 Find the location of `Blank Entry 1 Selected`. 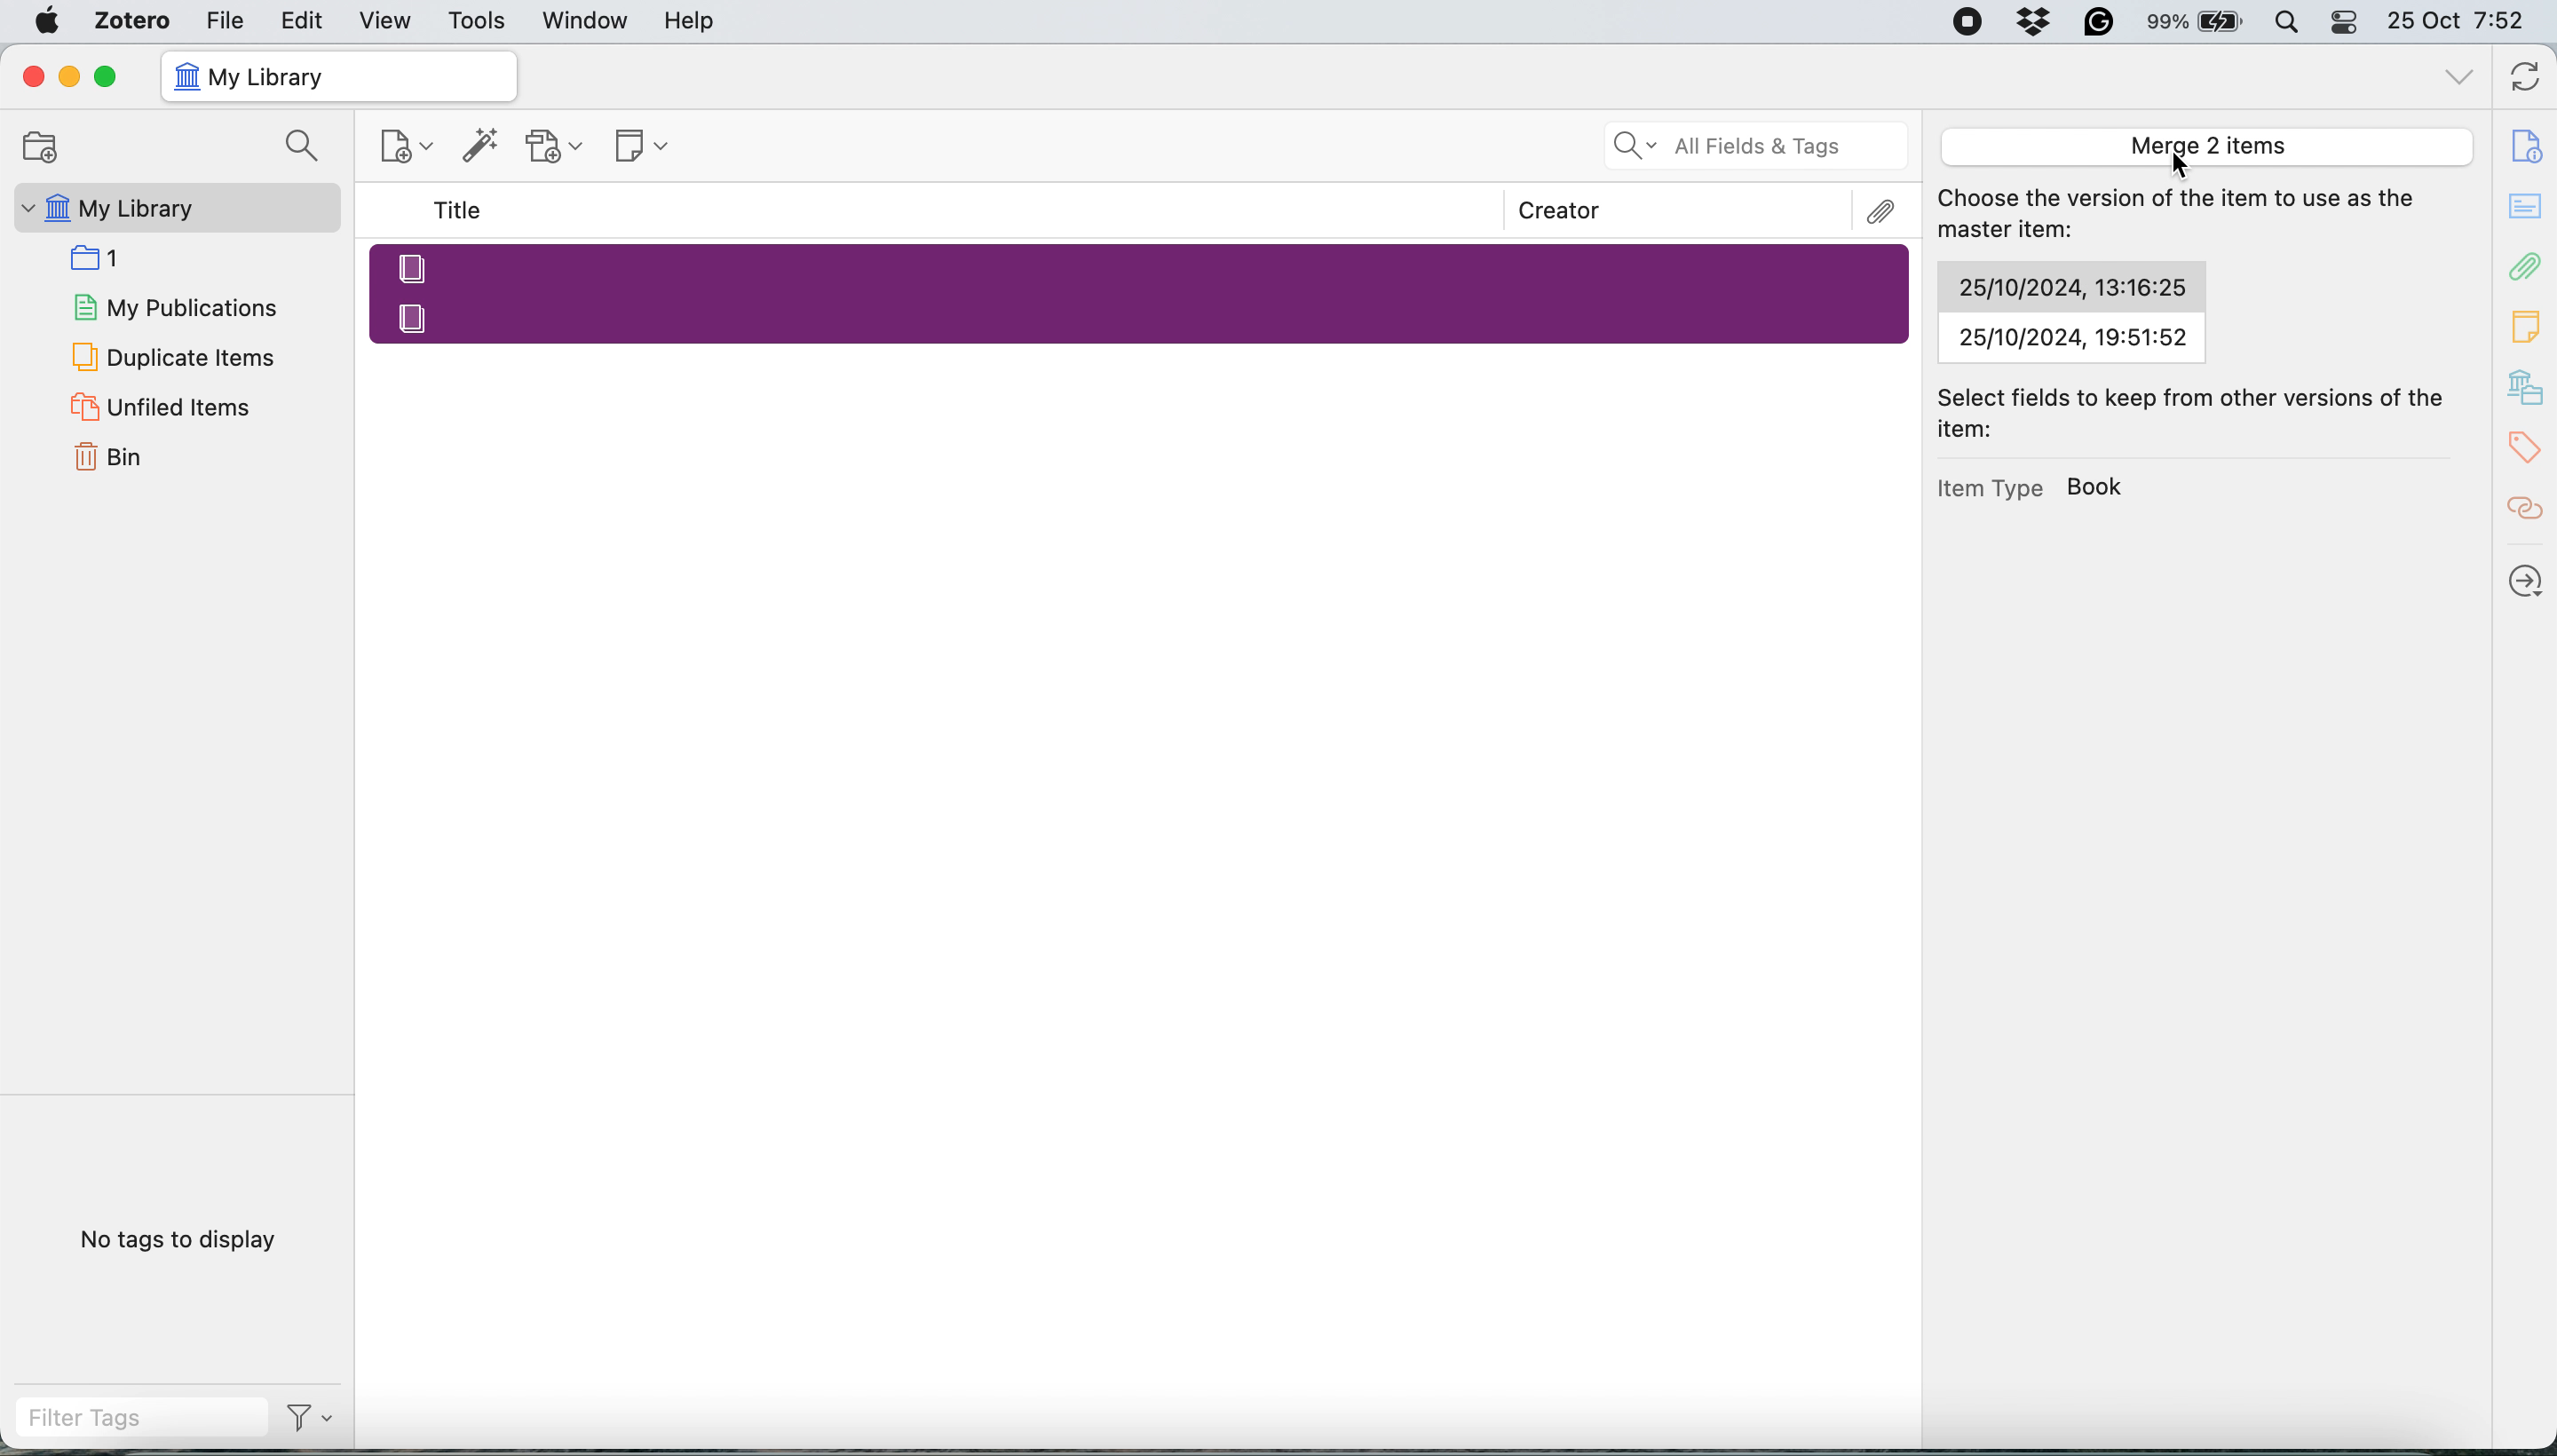

Blank Entry 1 Selected is located at coordinates (1138, 266).